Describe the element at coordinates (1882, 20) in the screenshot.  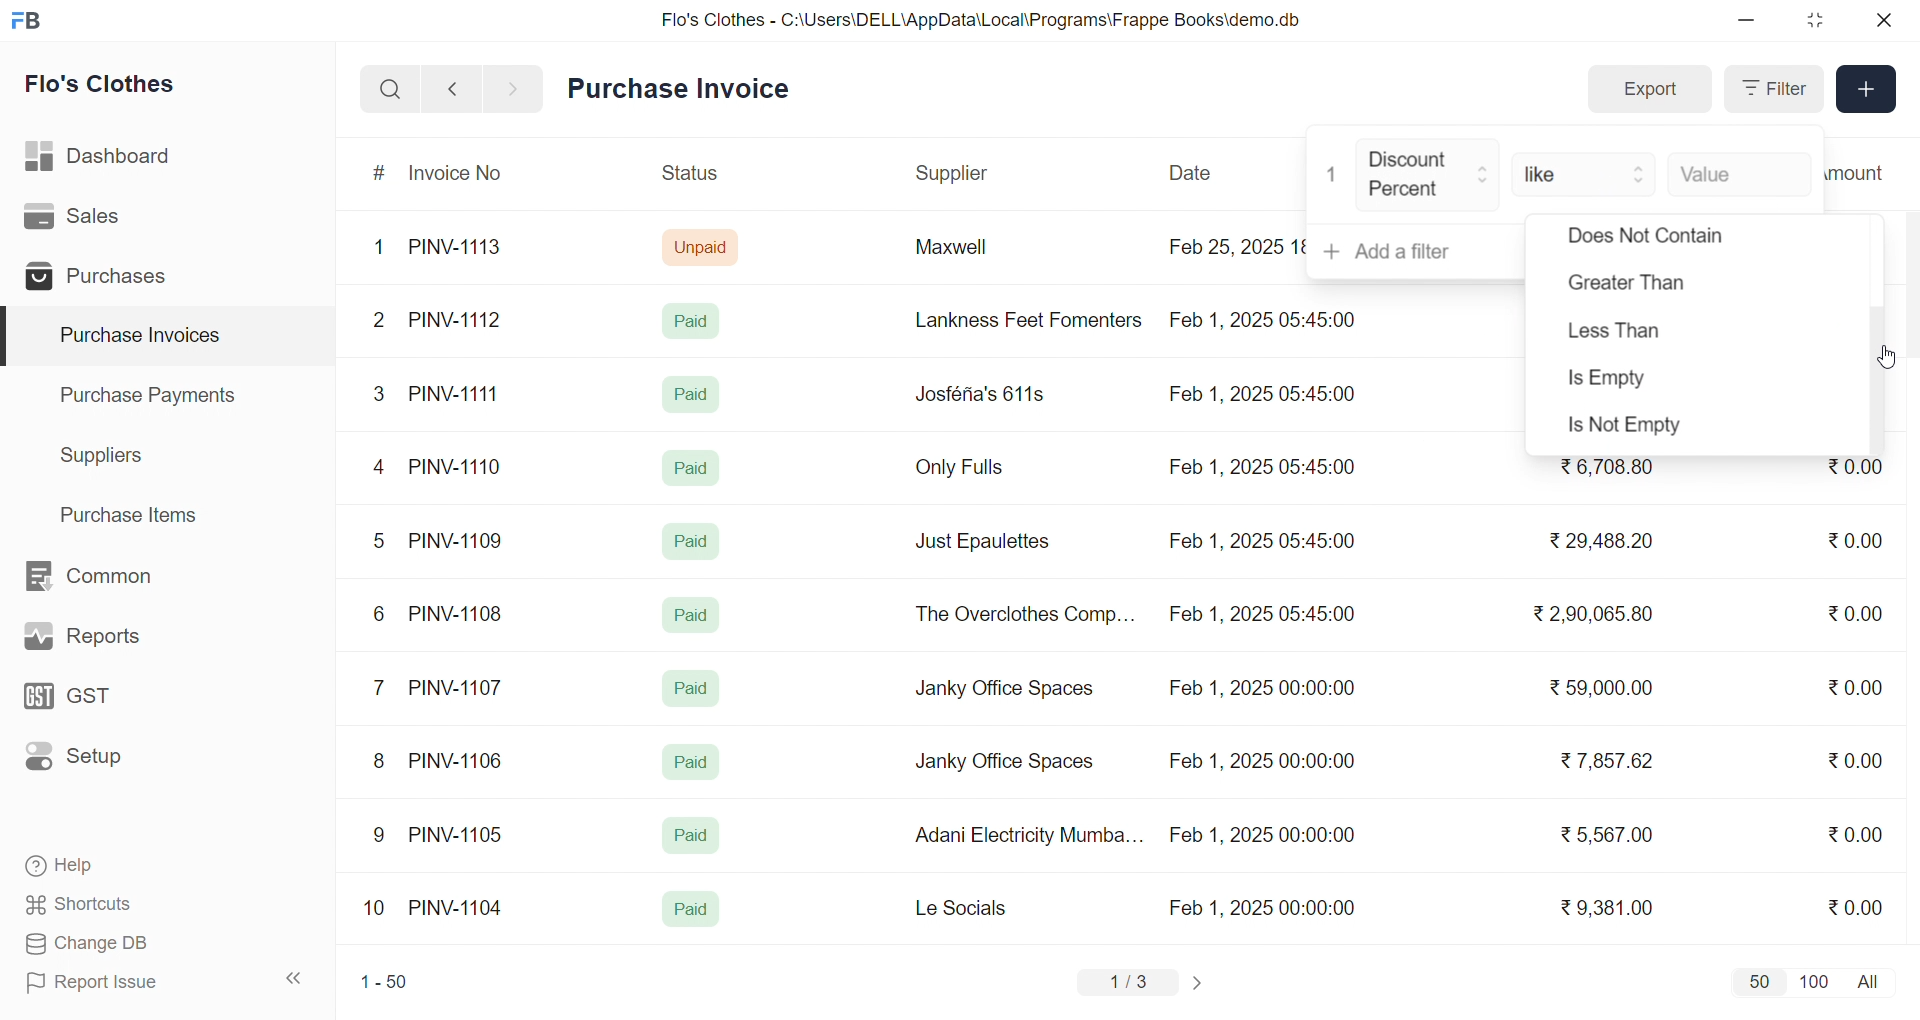
I see `close` at that location.